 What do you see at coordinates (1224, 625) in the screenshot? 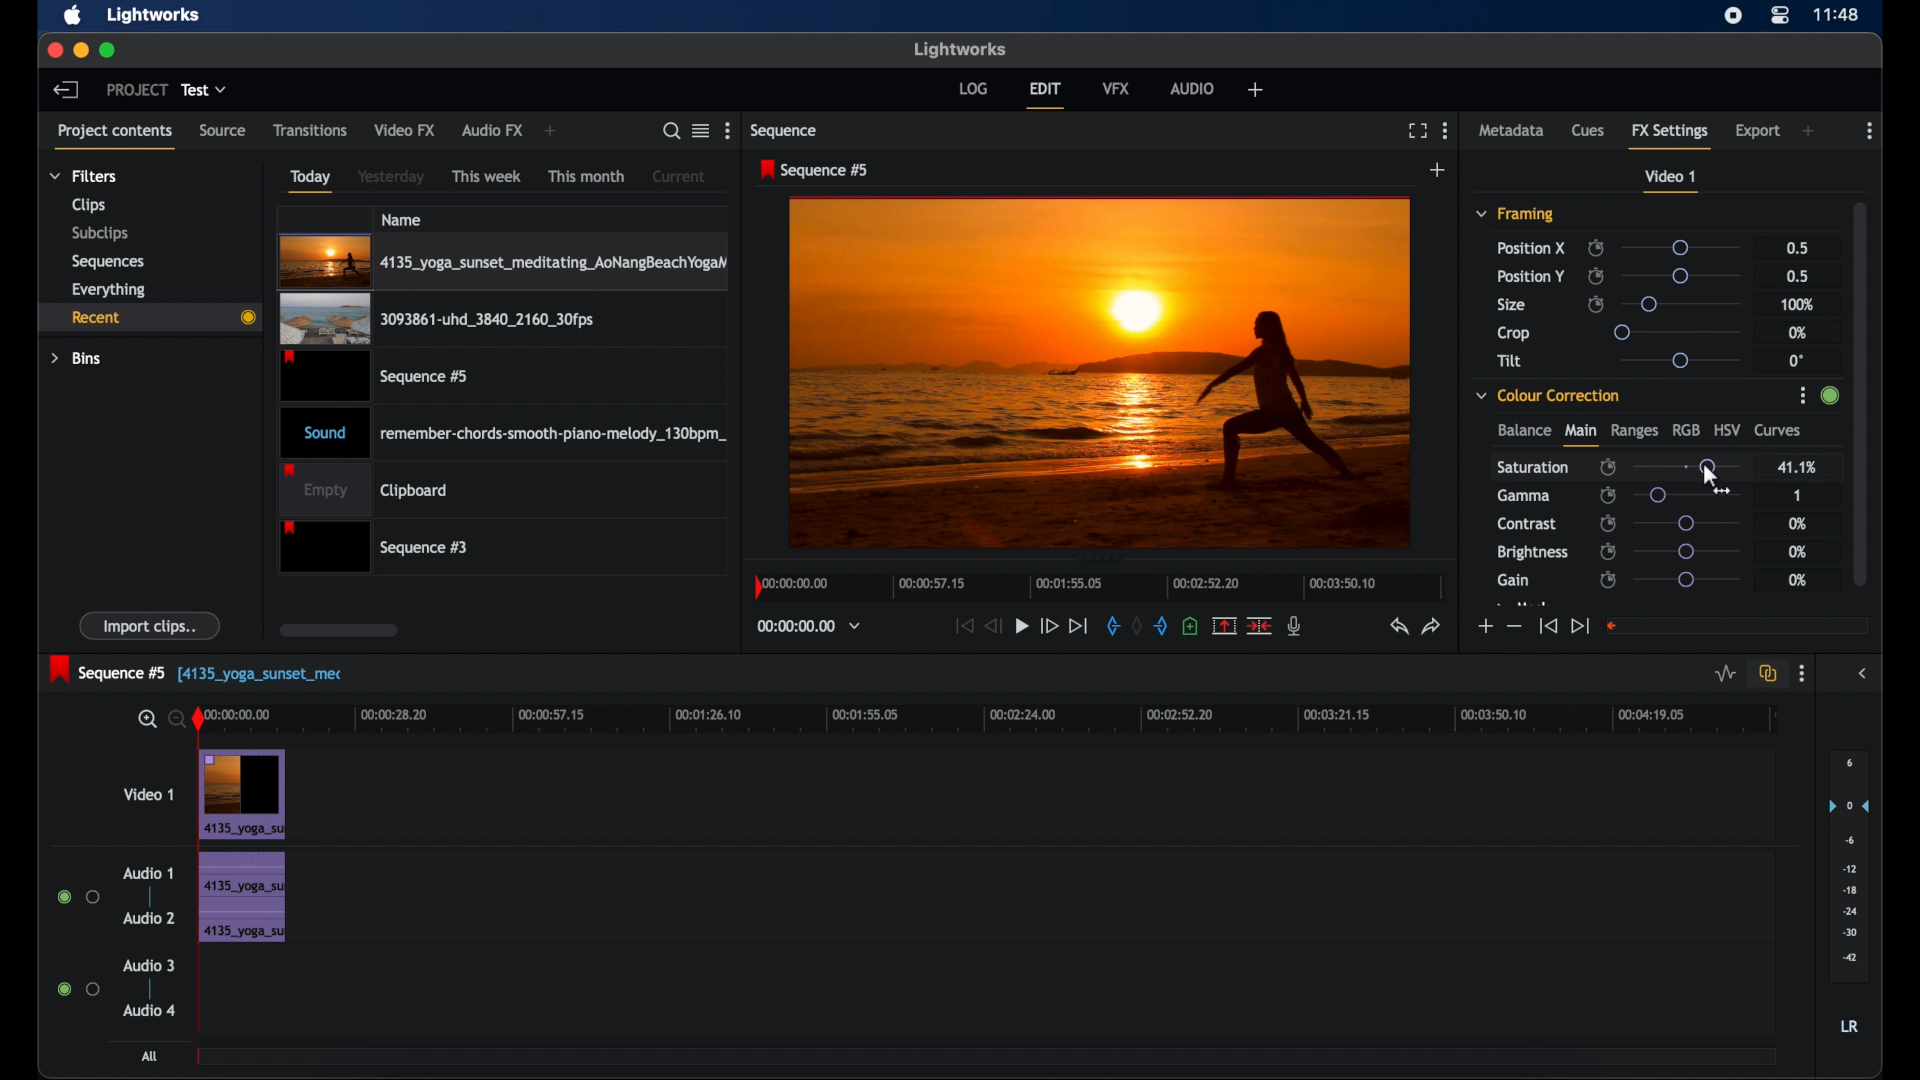
I see `split` at bounding box center [1224, 625].